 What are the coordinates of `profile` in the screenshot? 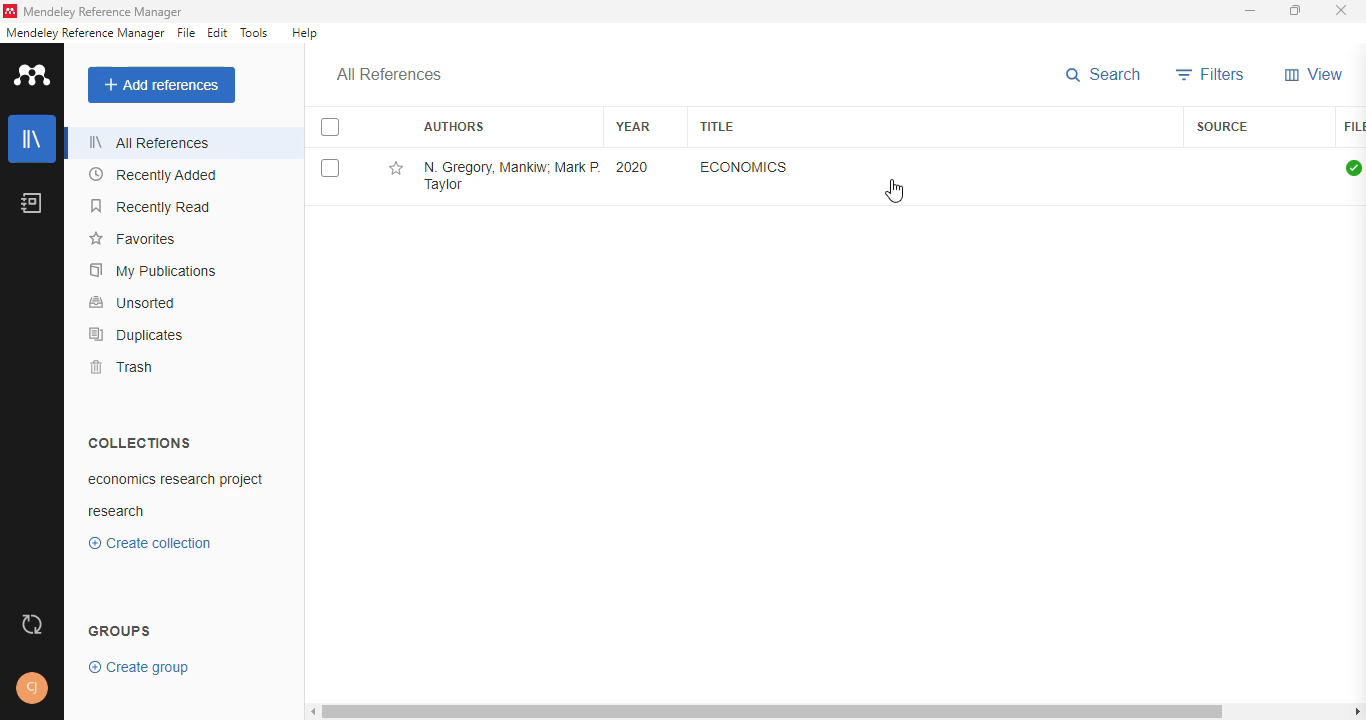 It's located at (32, 690).